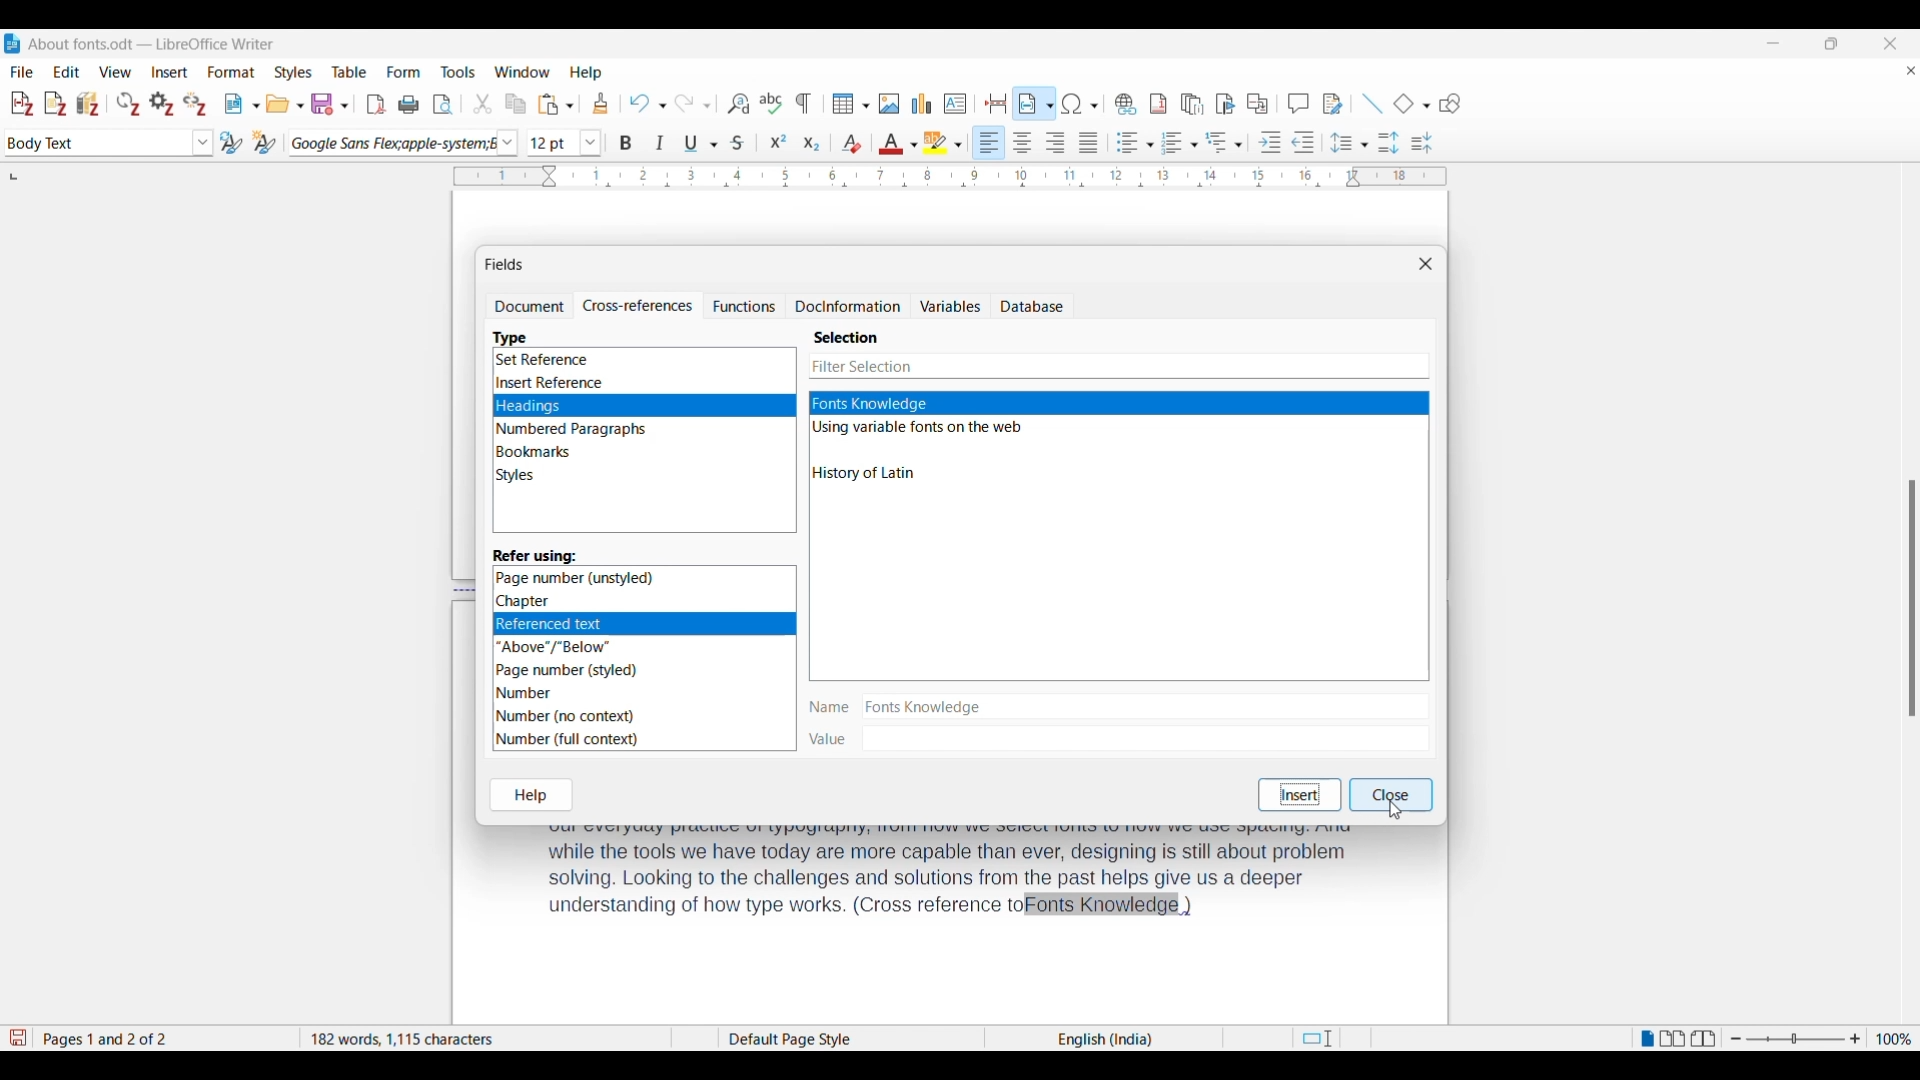 This screenshot has height=1080, width=1920. Describe the element at coordinates (933, 176) in the screenshot. I see `Horizontal ruler` at that location.